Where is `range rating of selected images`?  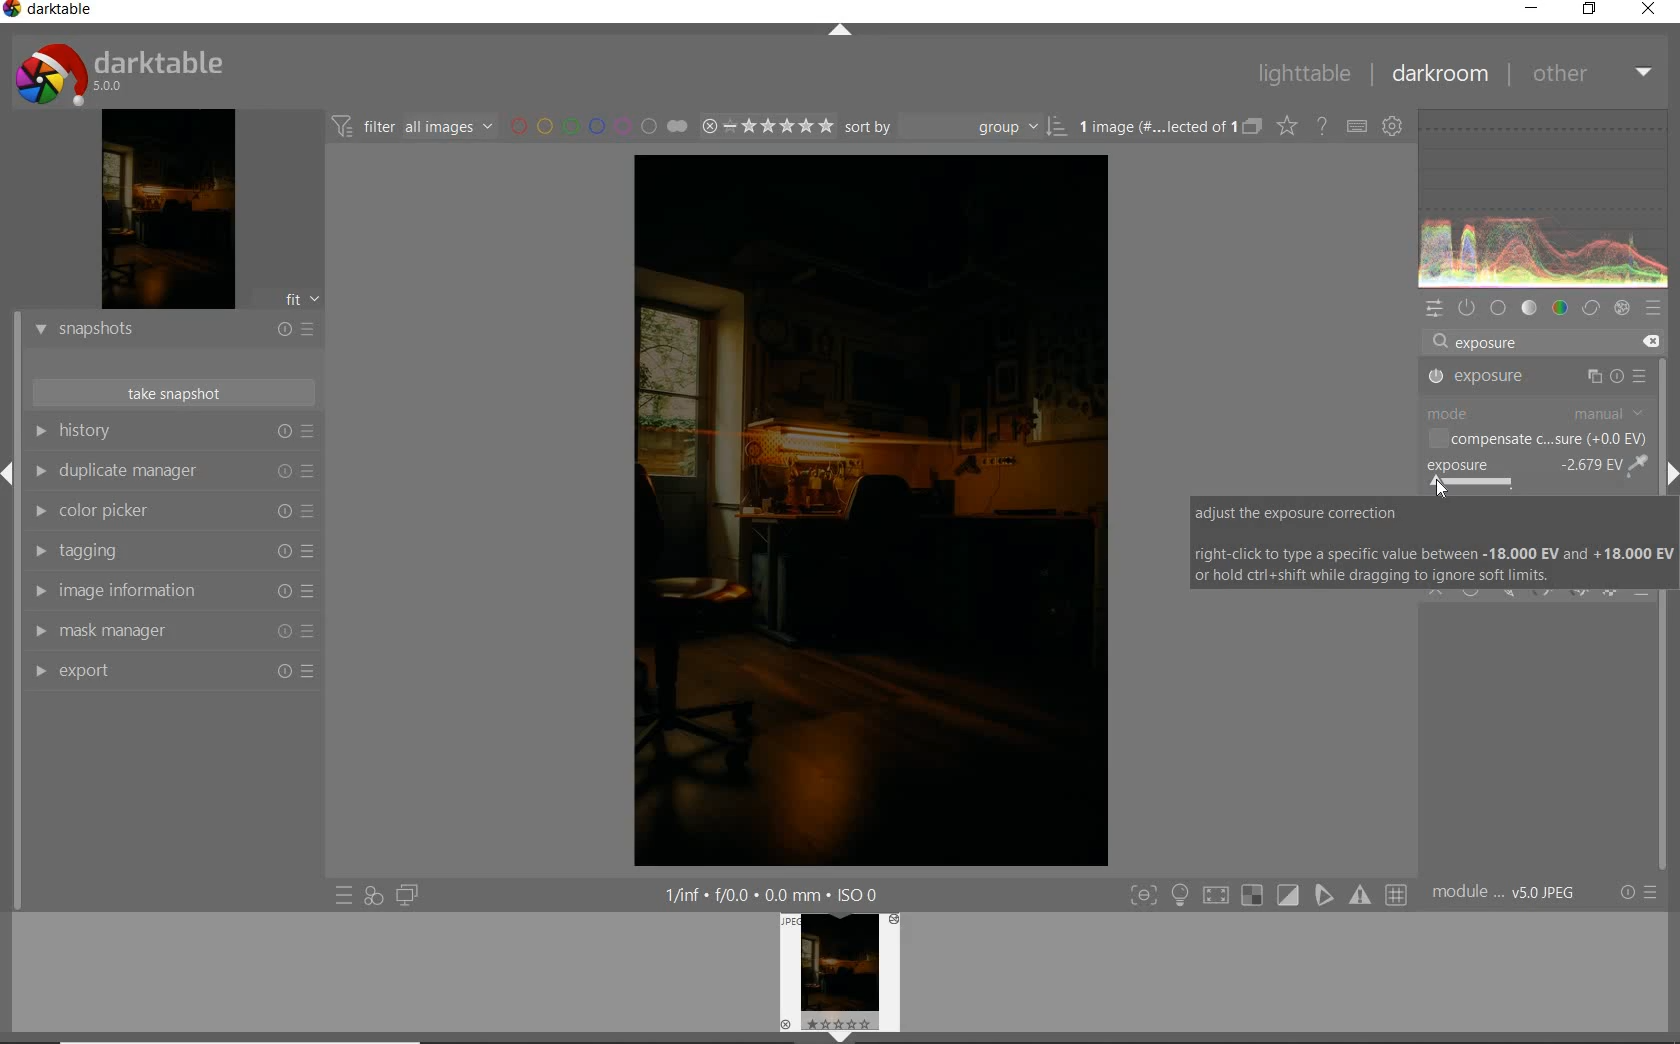 range rating of selected images is located at coordinates (767, 128).